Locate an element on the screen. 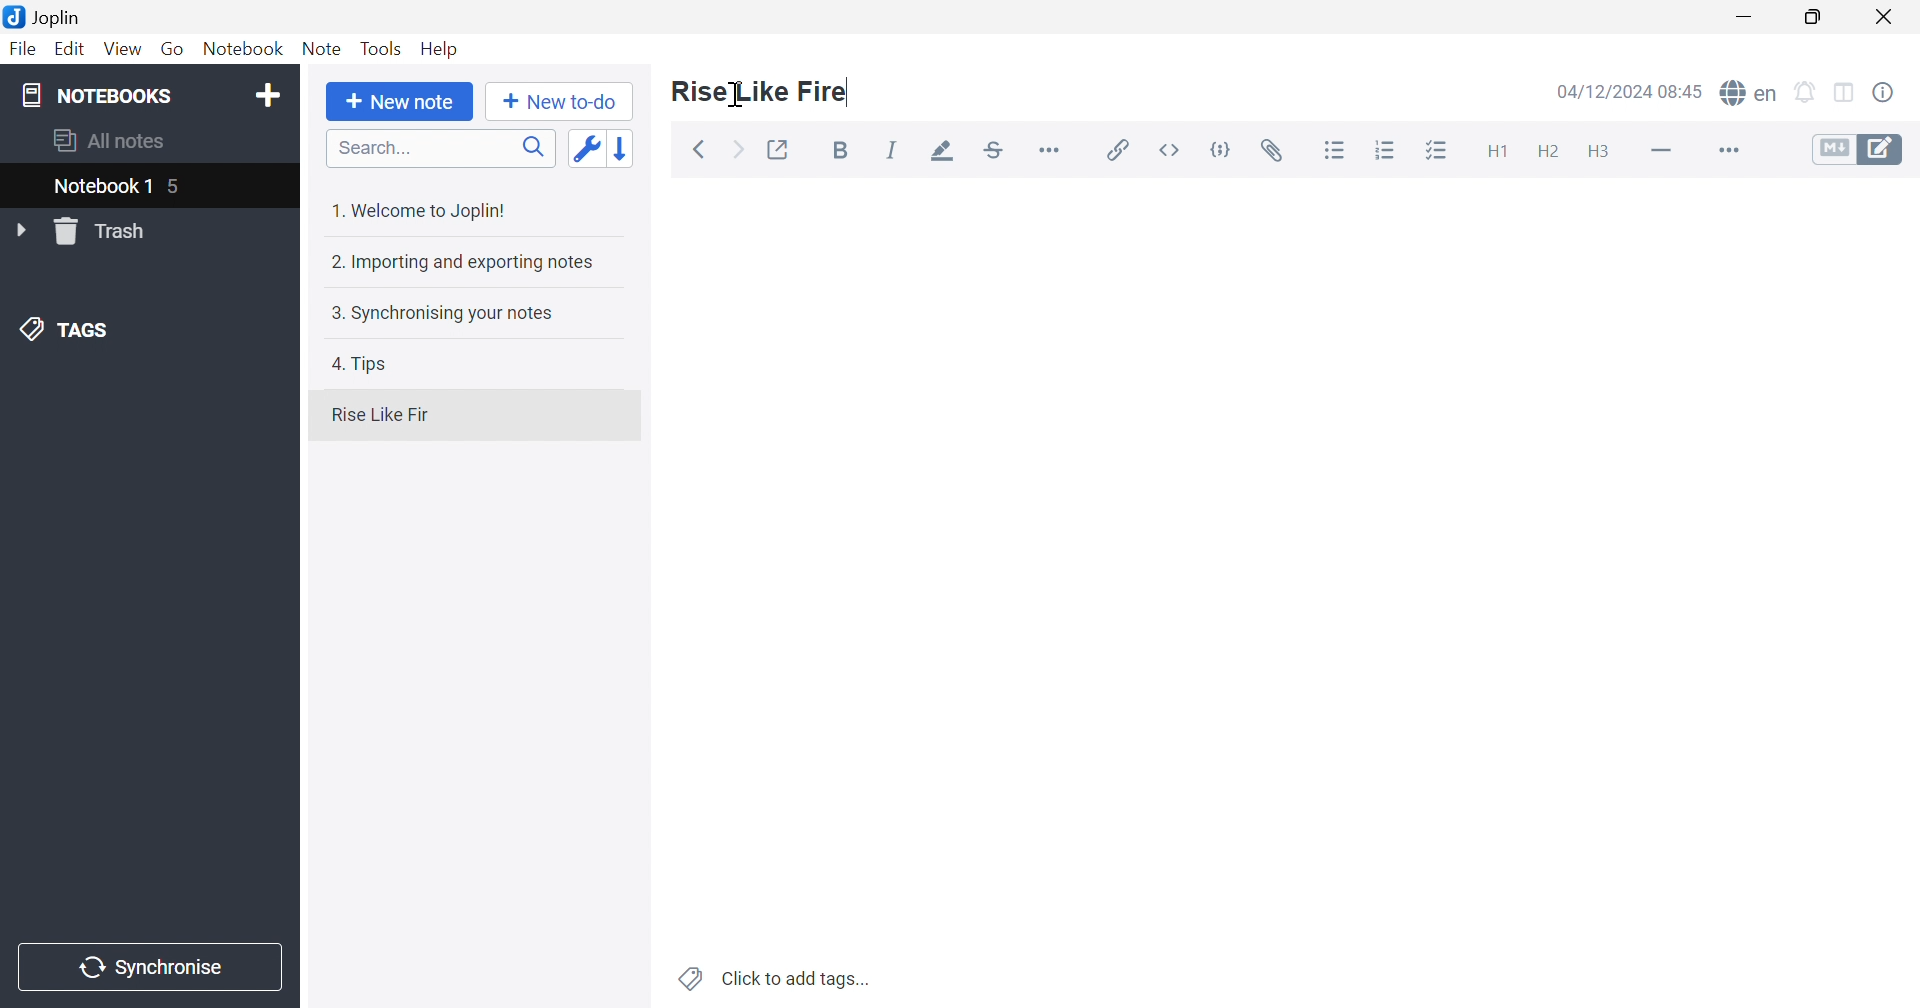 This screenshot has width=1920, height=1008. View is located at coordinates (123, 49).